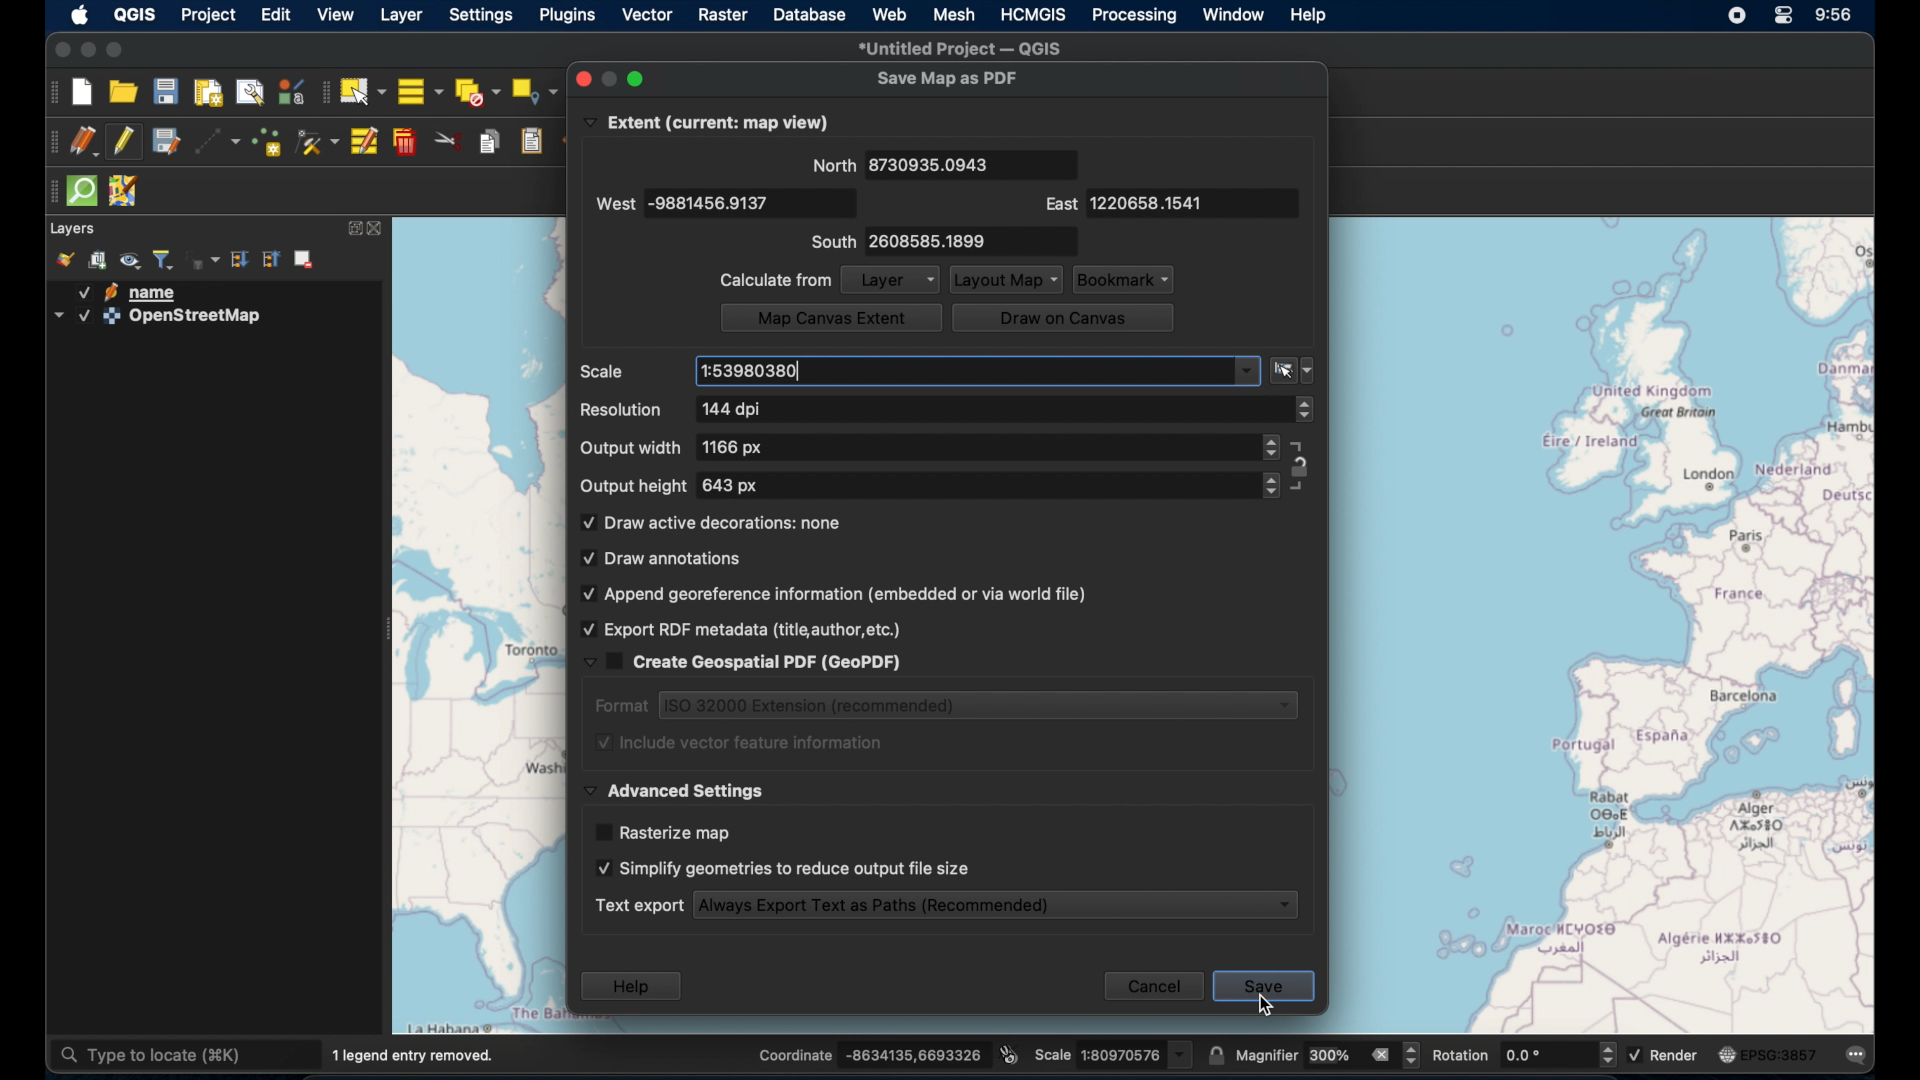 The height and width of the screenshot is (1080, 1920). I want to click on messages, so click(1859, 1056).